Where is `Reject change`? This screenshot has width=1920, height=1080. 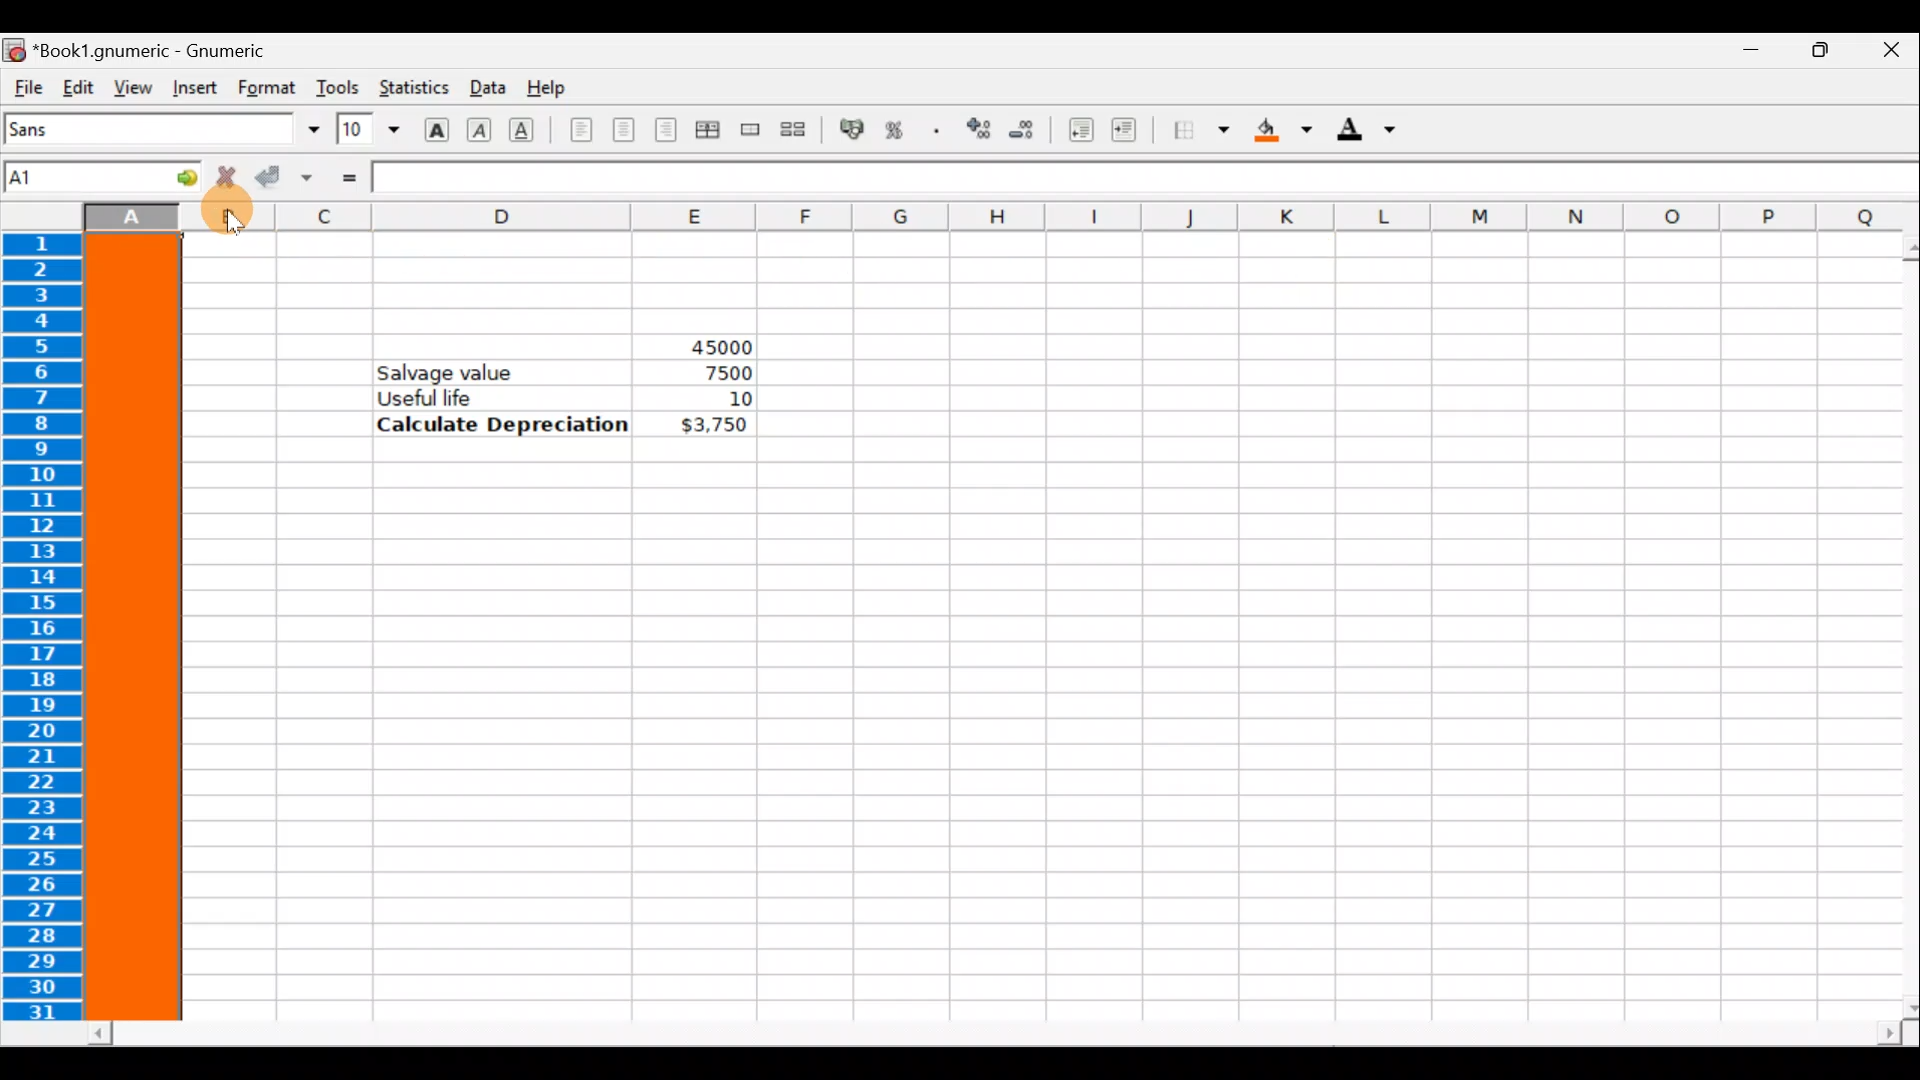 Reject change is located at coordinates (220, 178).